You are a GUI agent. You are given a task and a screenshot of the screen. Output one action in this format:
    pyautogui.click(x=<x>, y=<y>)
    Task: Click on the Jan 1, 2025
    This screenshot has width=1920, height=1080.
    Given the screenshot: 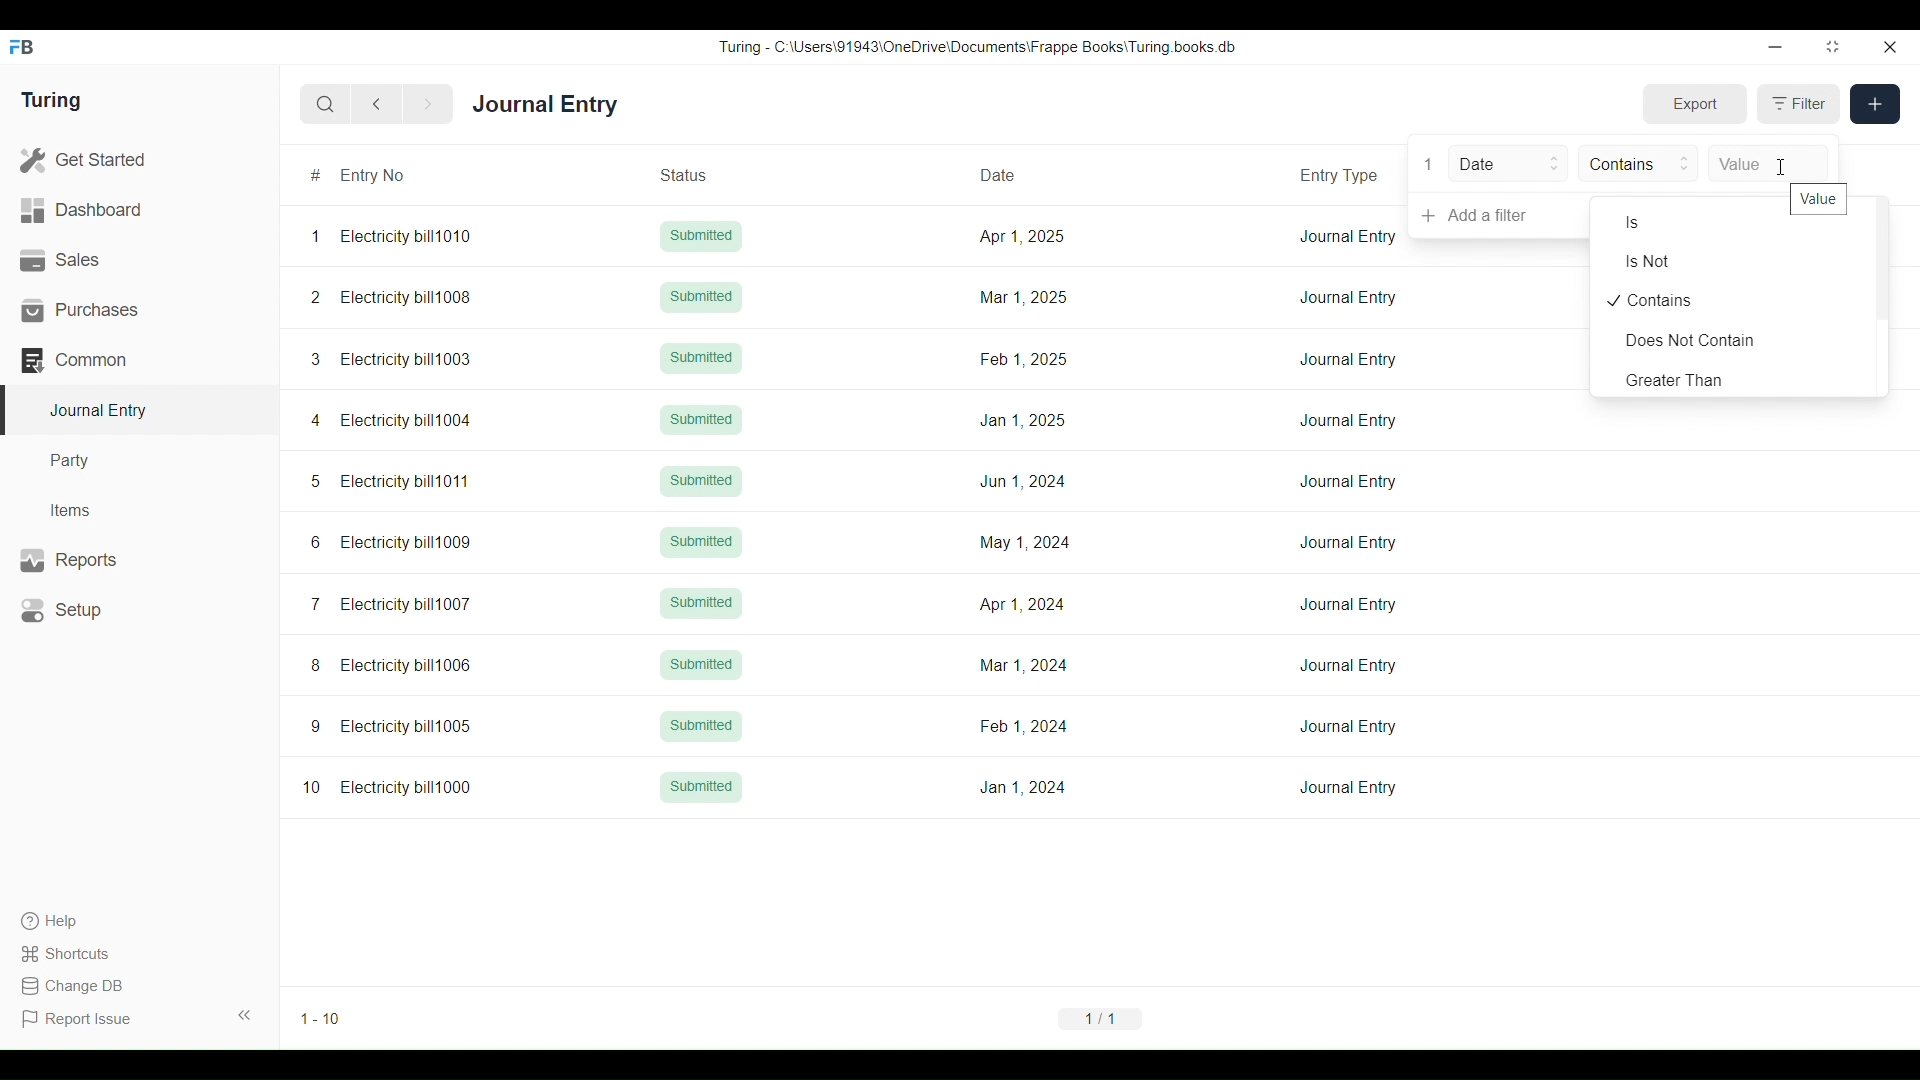 What is the action you would take?
    pyautogui.click(x=1023, y=420)
    